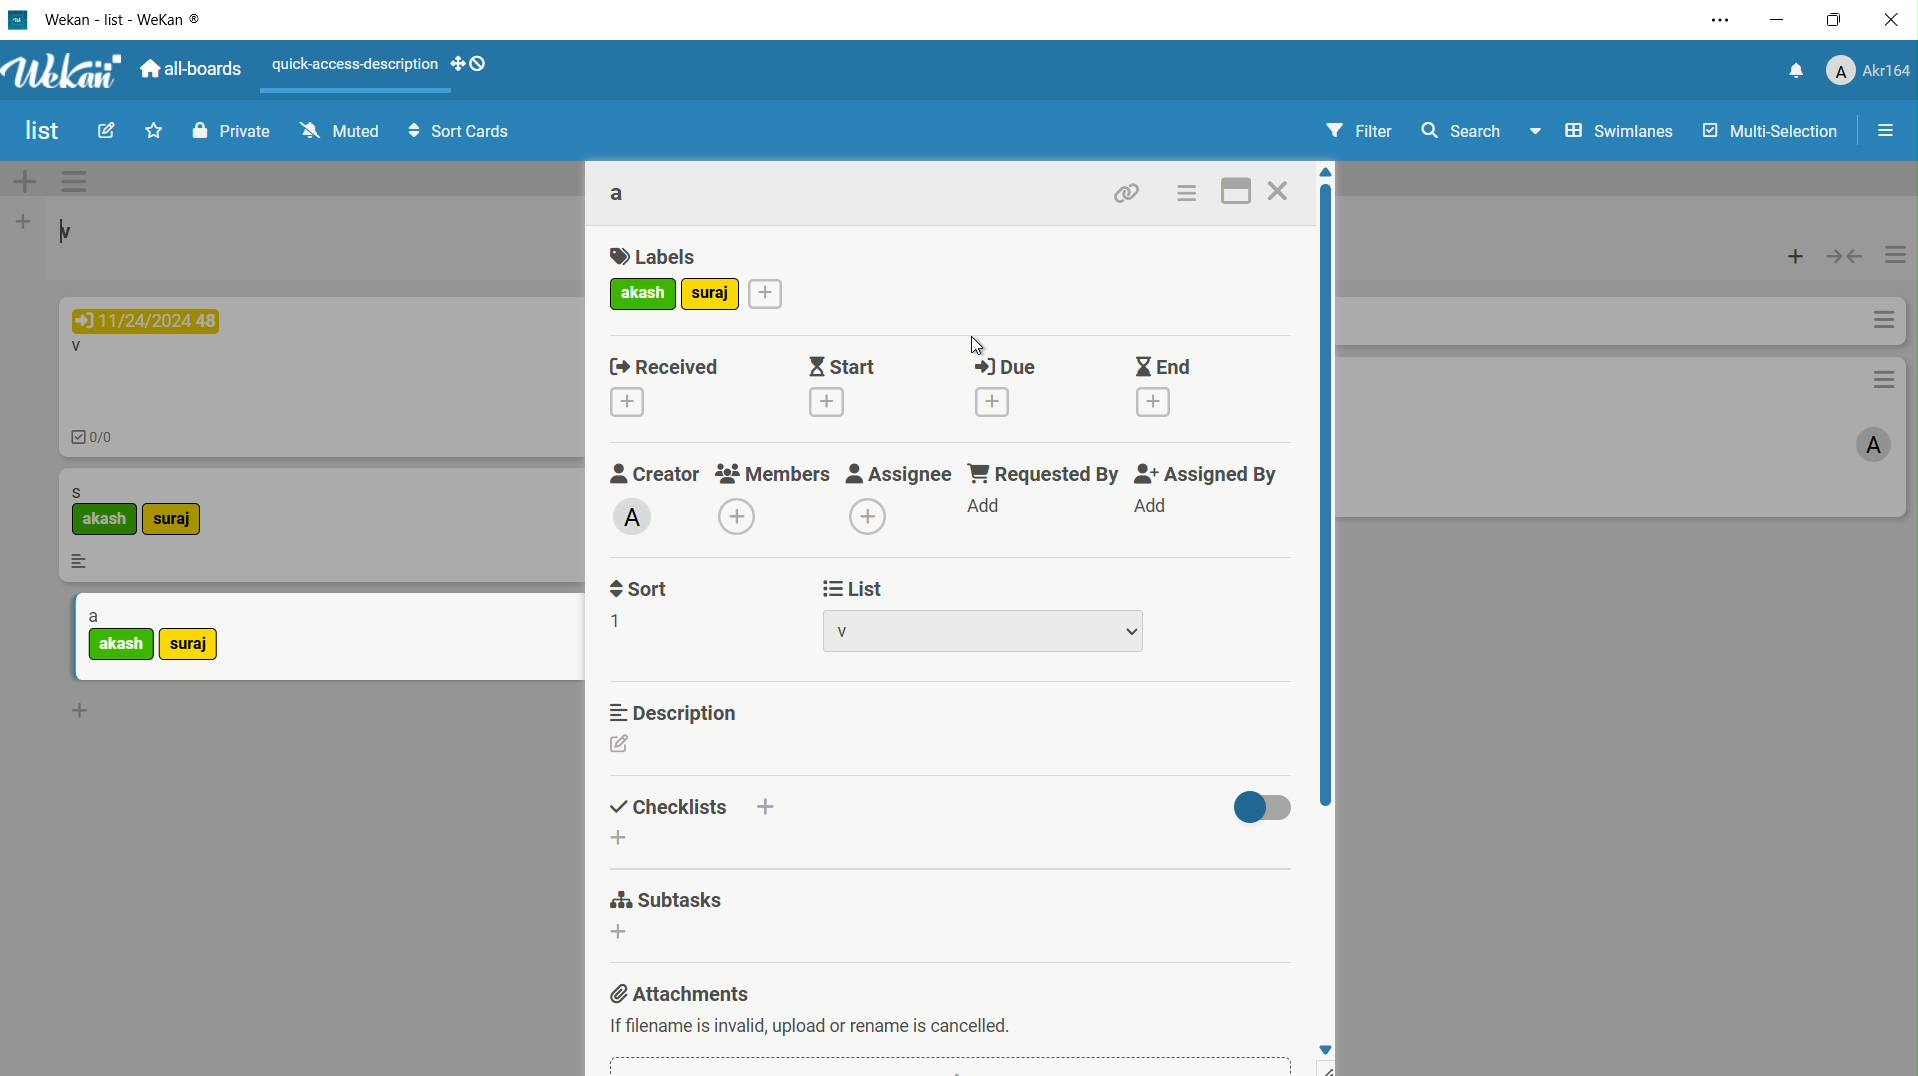  Describe the element at coordinates (85, 561) in the screenshot. I see `more` at that location.